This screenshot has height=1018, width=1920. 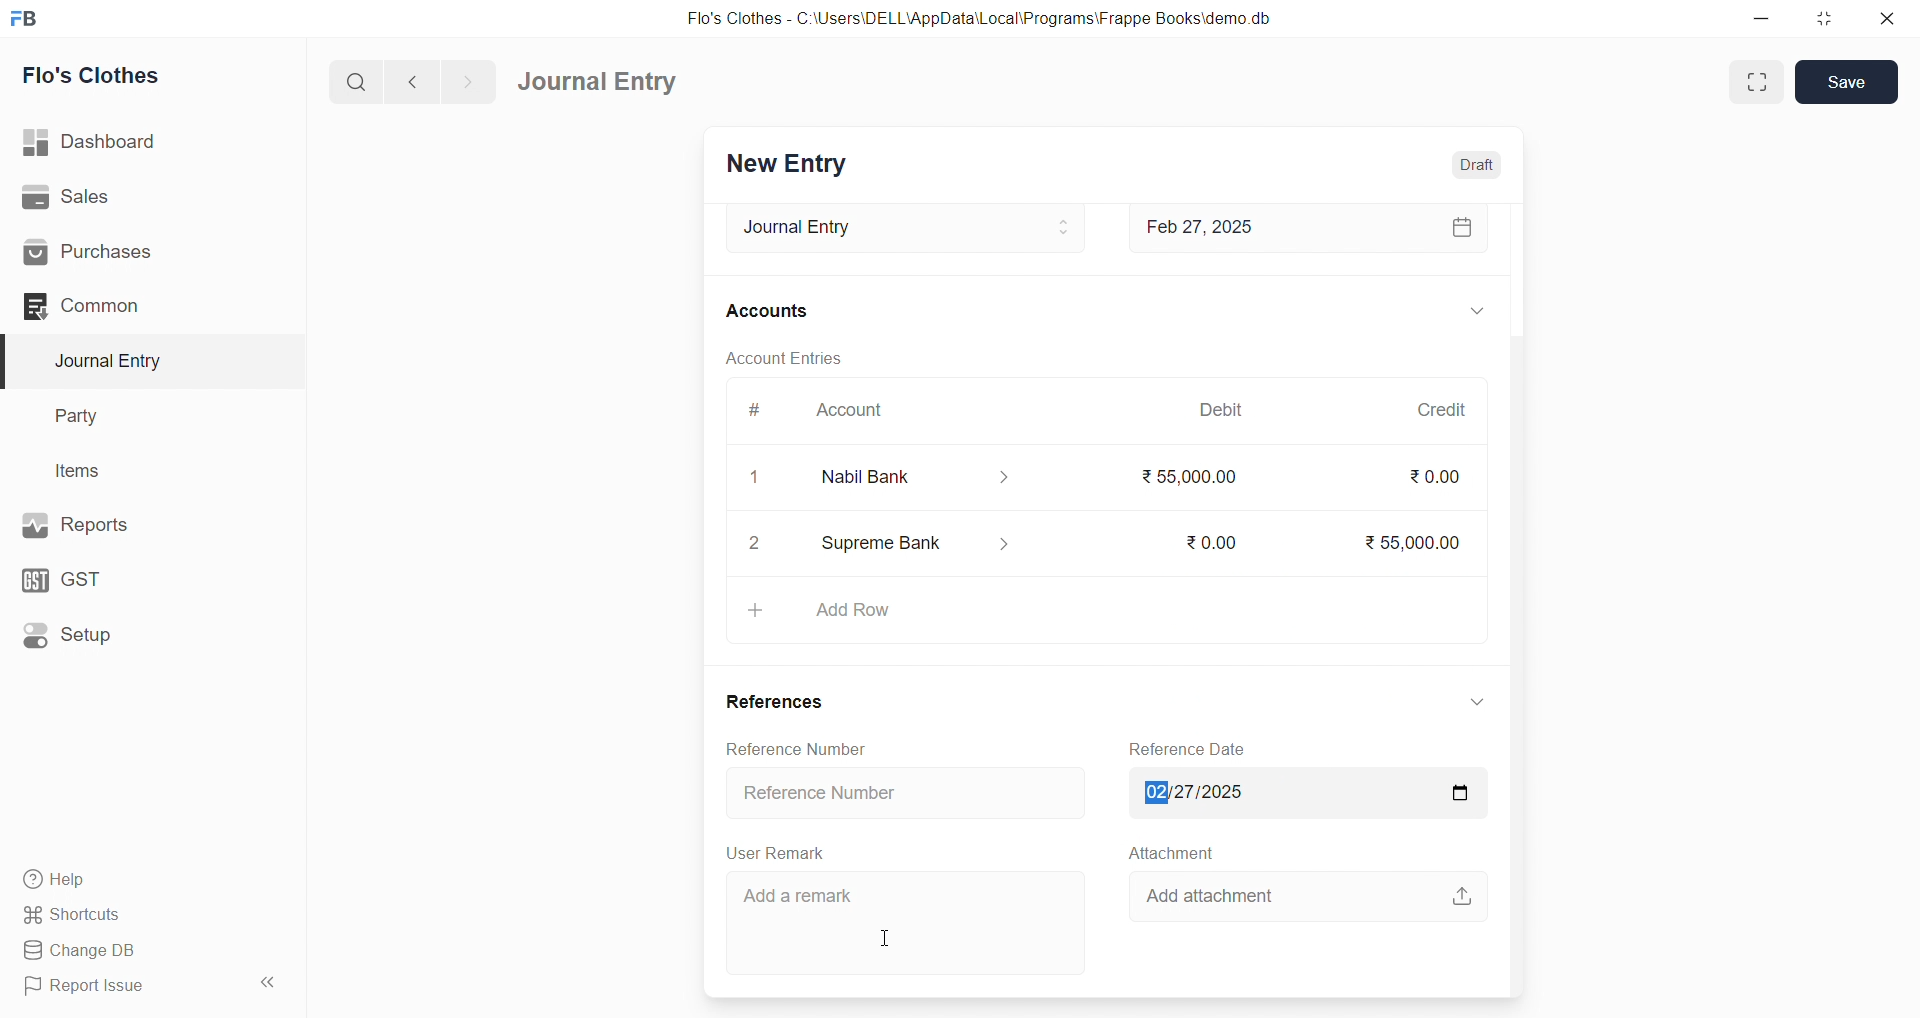 What do you see at coordinates (12, 360) in the screenshot?
I see `selected` at bounding box center [12, 360].